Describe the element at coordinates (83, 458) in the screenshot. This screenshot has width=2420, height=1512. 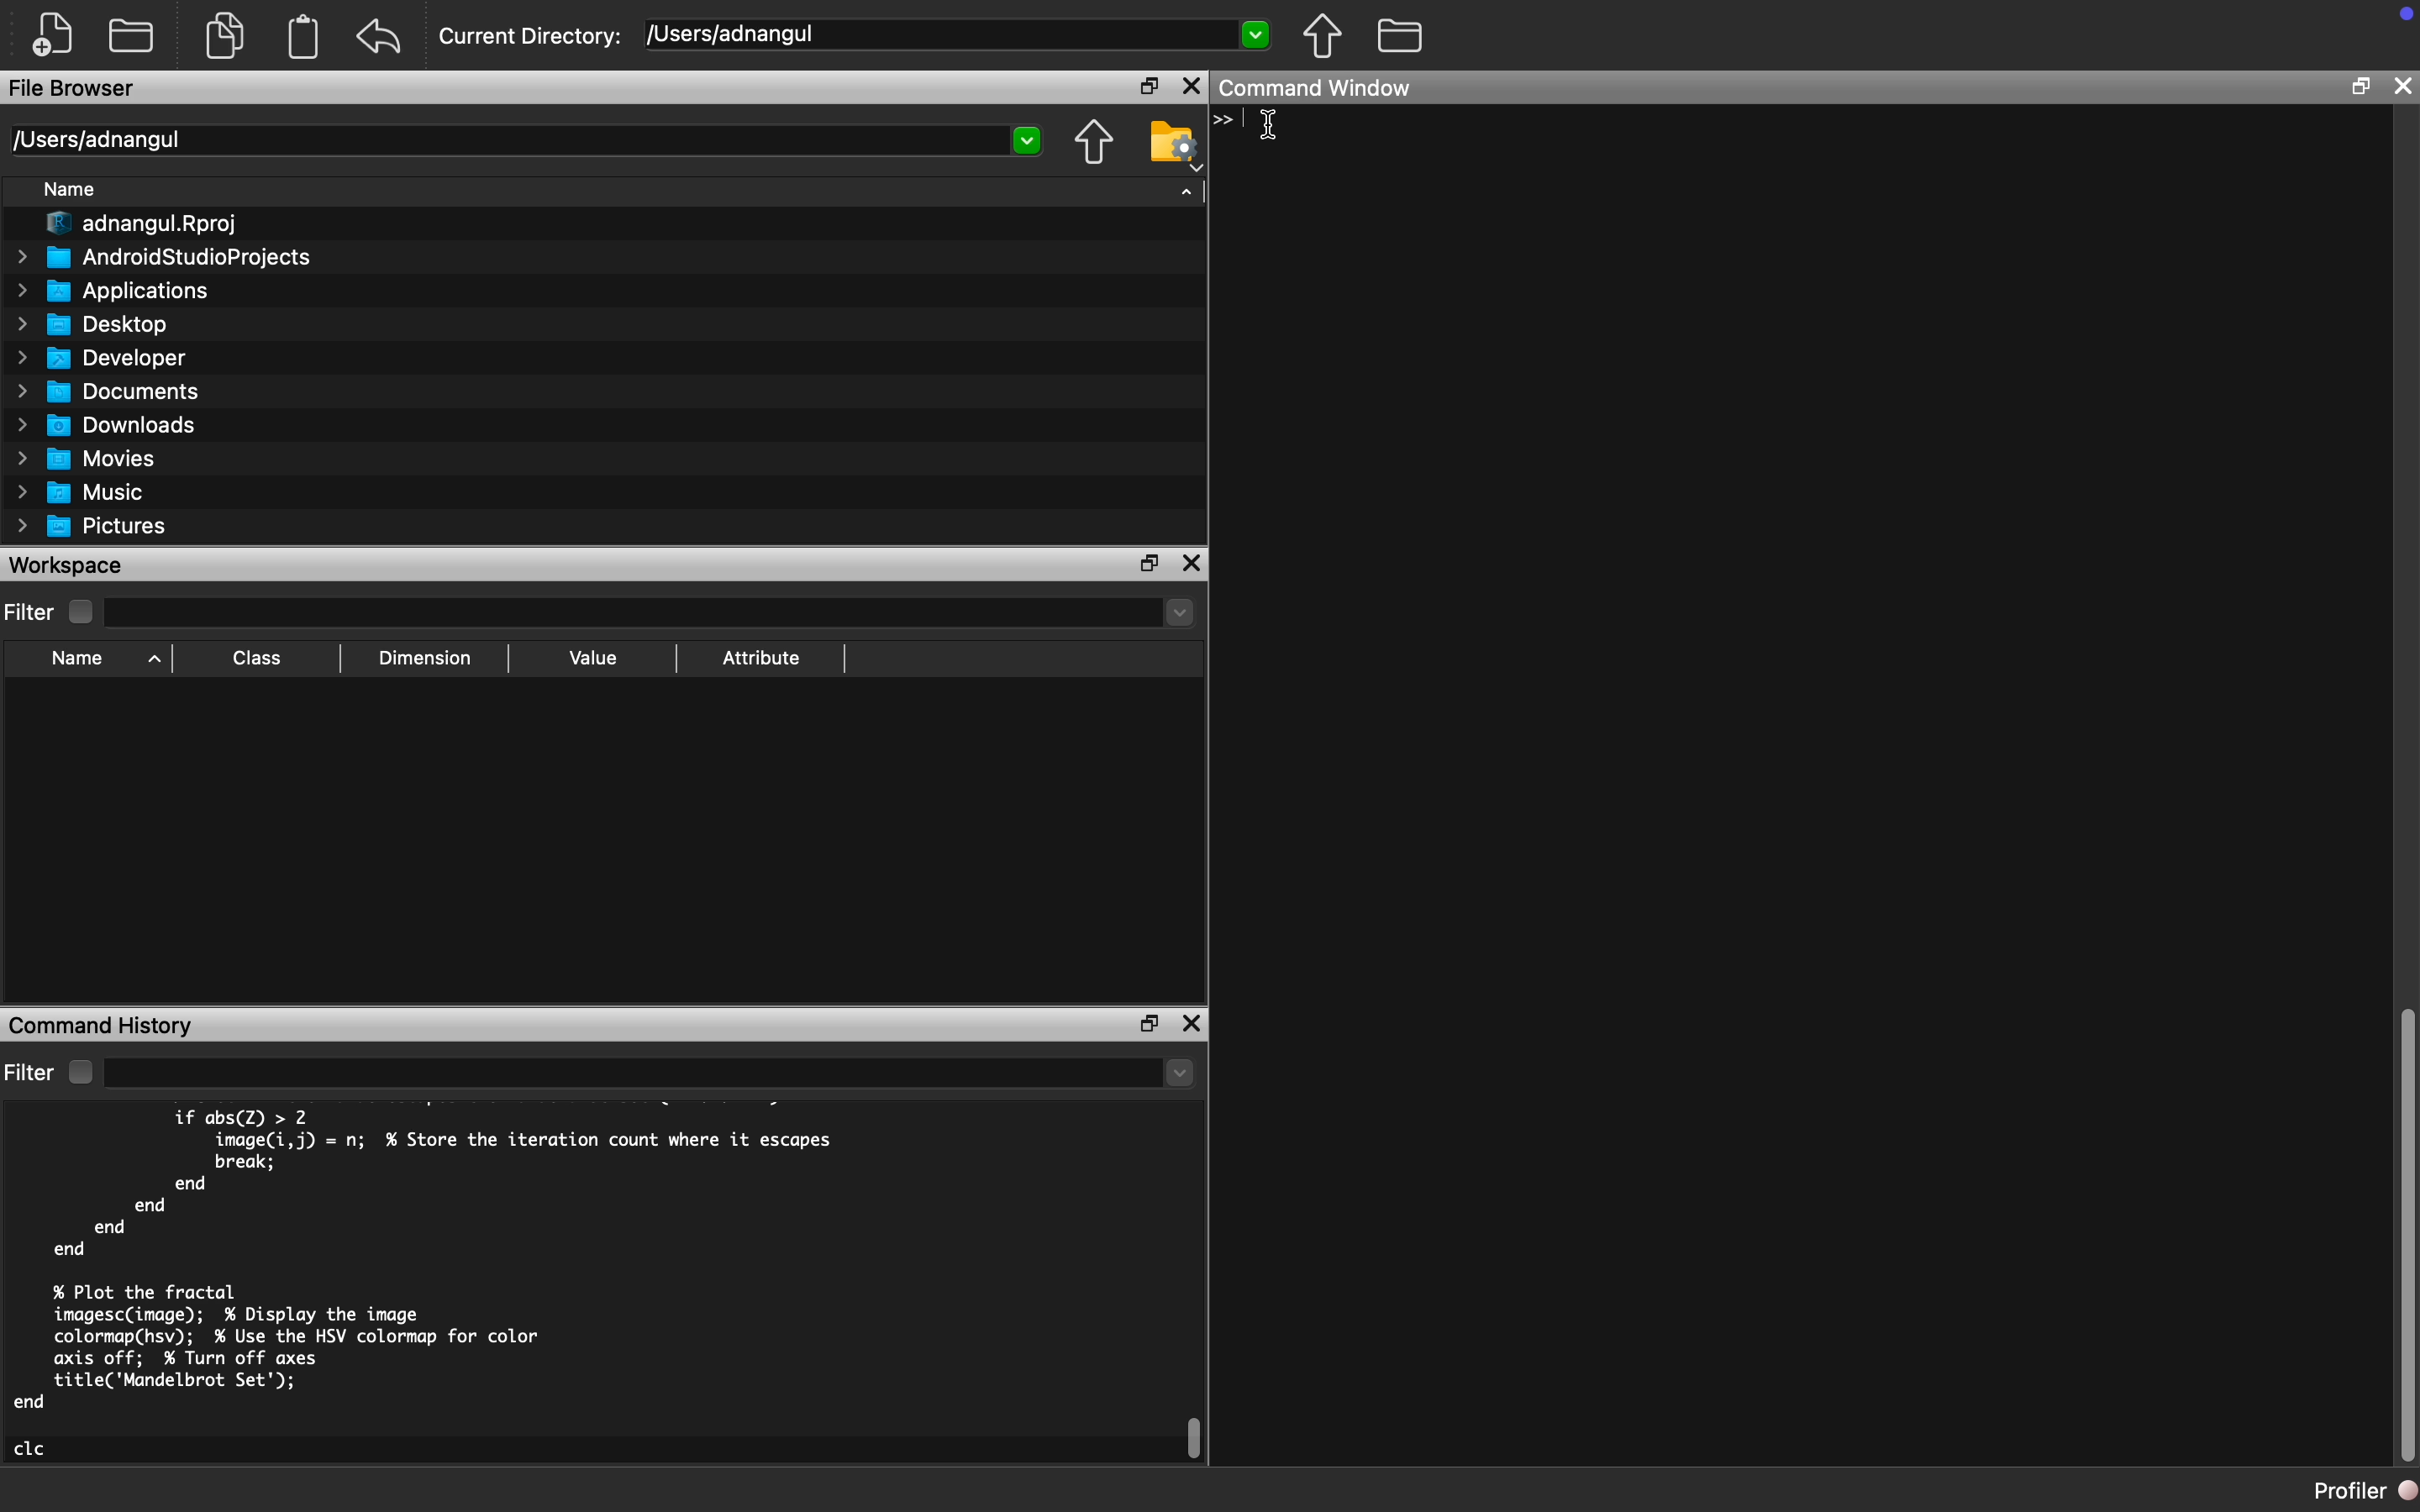
I see `Movies` at that location.